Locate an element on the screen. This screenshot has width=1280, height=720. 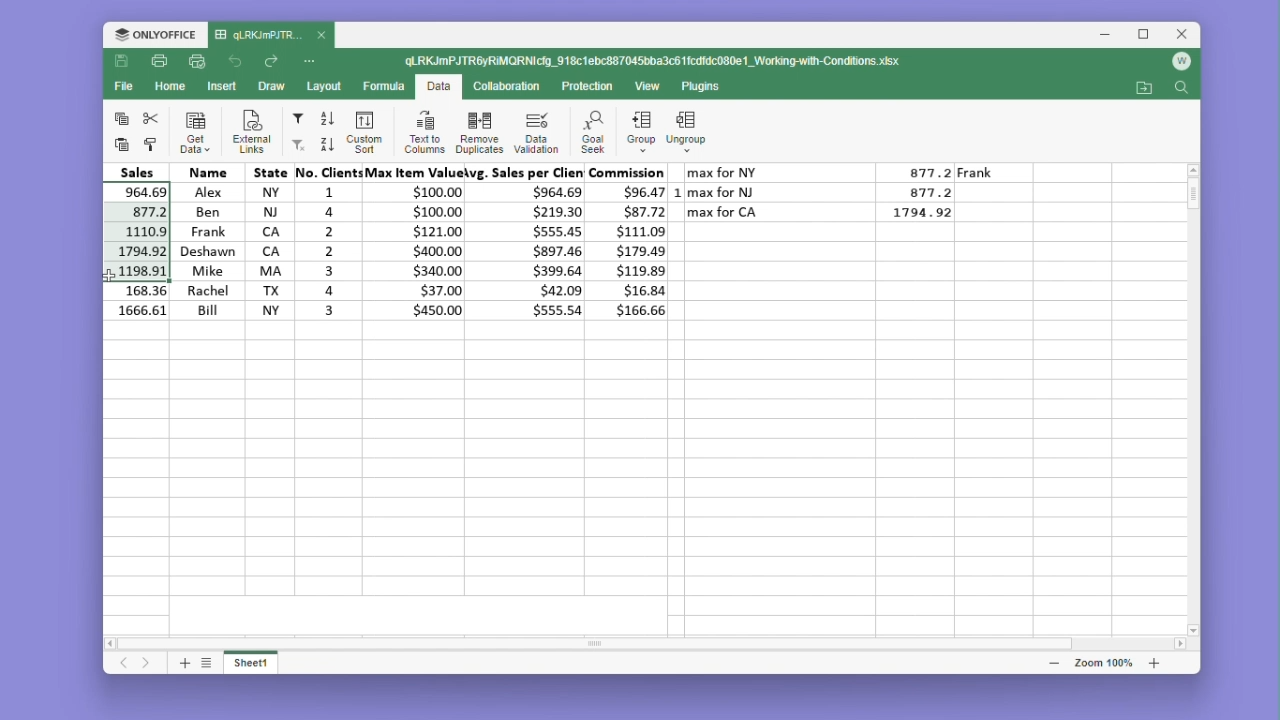
Previous sheet is located at coordinates (125, 664).